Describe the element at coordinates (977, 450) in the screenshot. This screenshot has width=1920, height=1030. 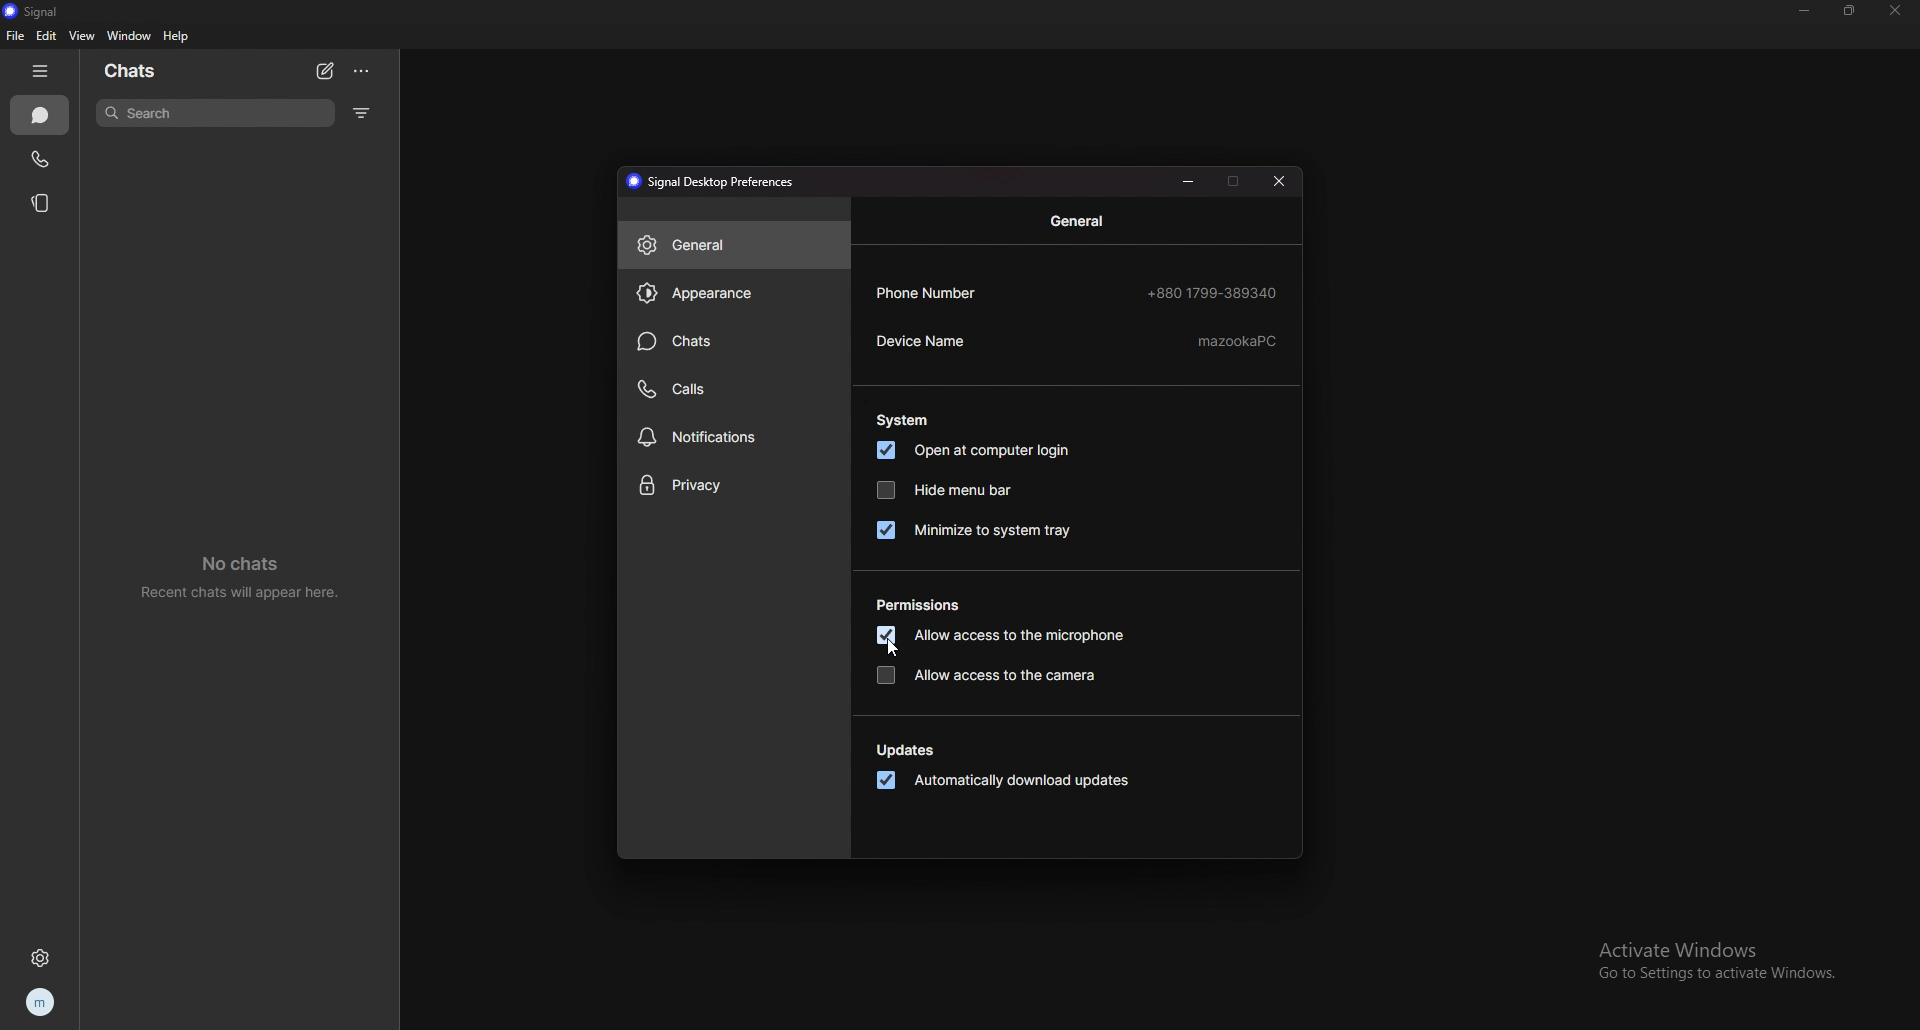
I see `open at computer login` at that location.